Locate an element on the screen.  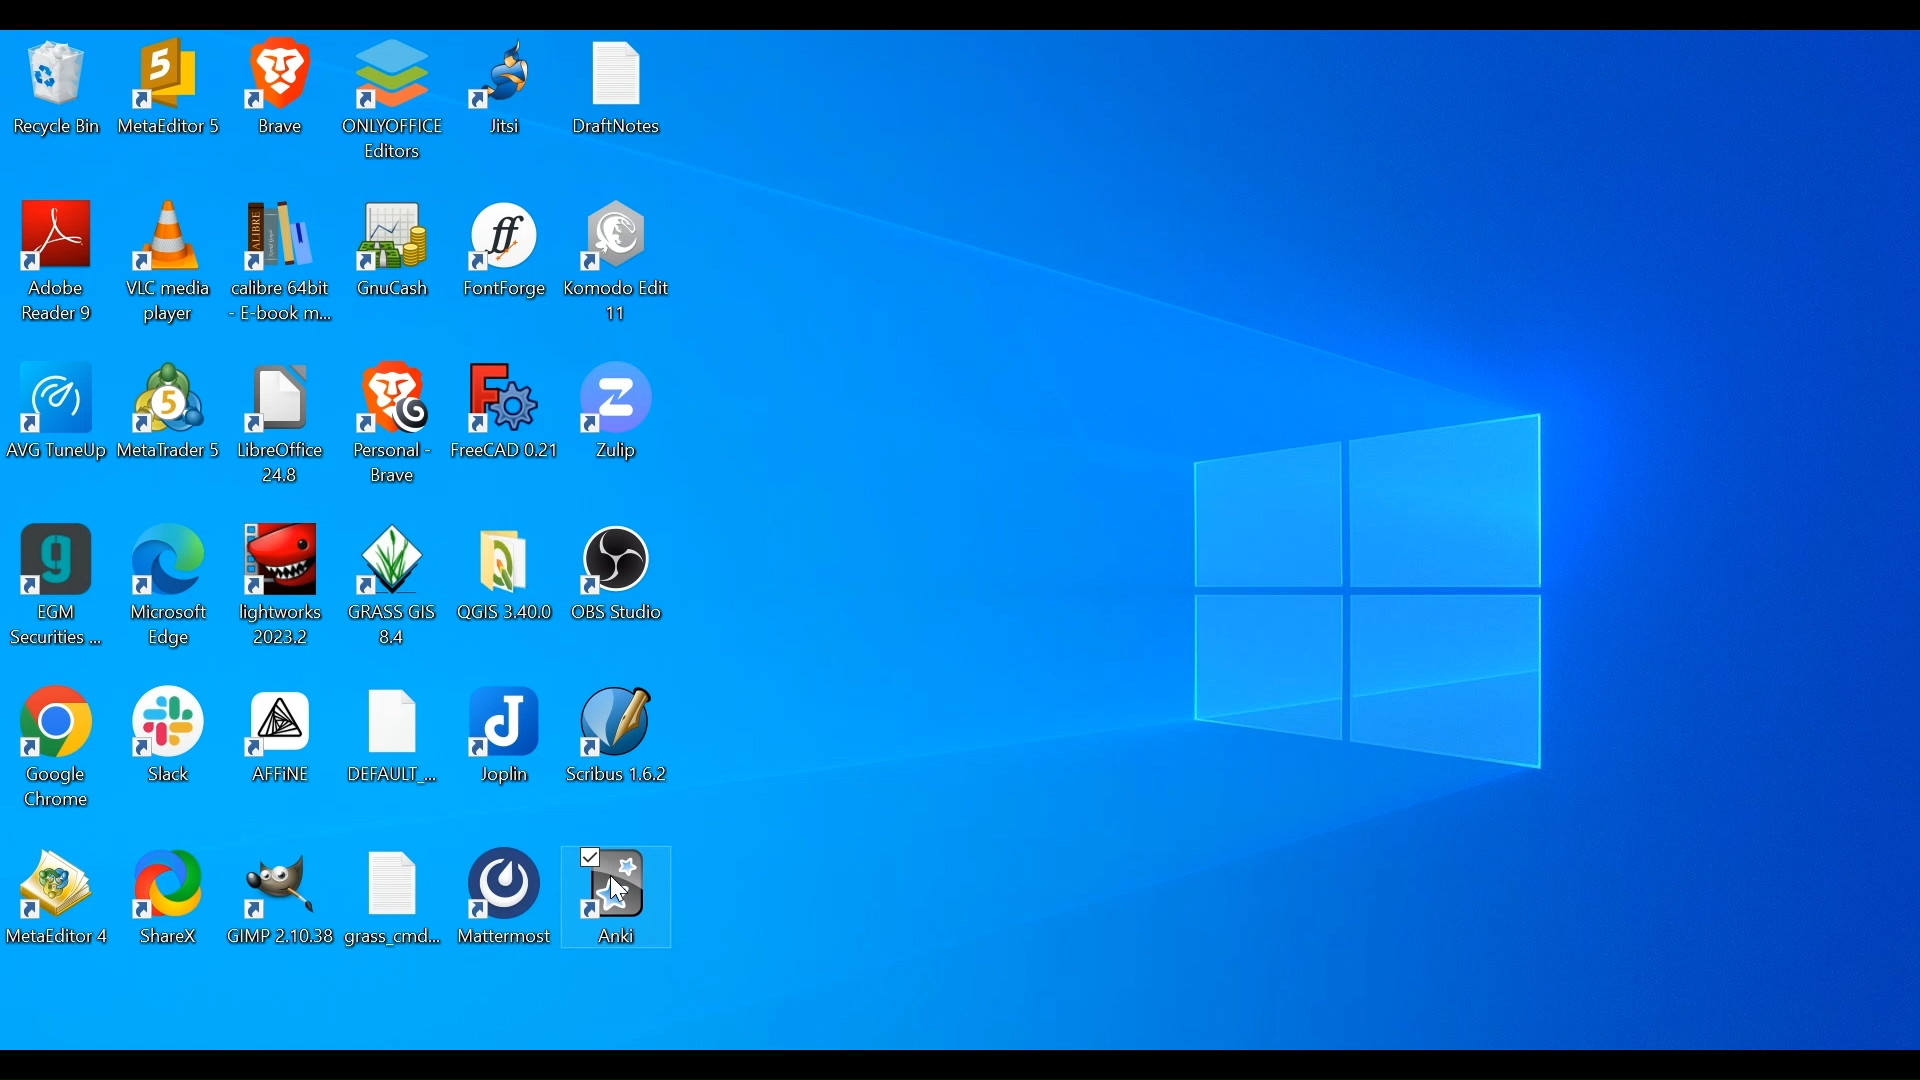
EGM Securities Desktop icon is located at coordinates (58, 582).